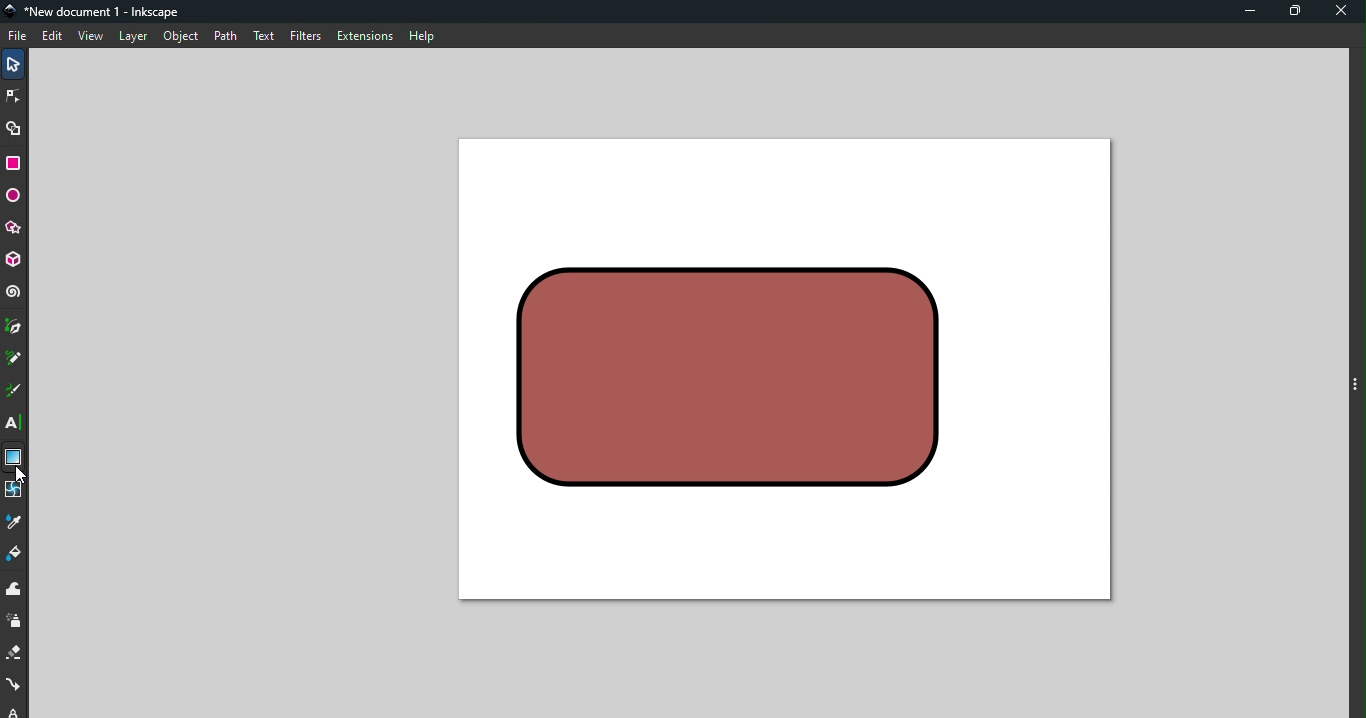 This screenshot has height=718, width=1366. Describe the element at coordinates (14, 328) in the screenshot. I see `Pen tool` at that location.